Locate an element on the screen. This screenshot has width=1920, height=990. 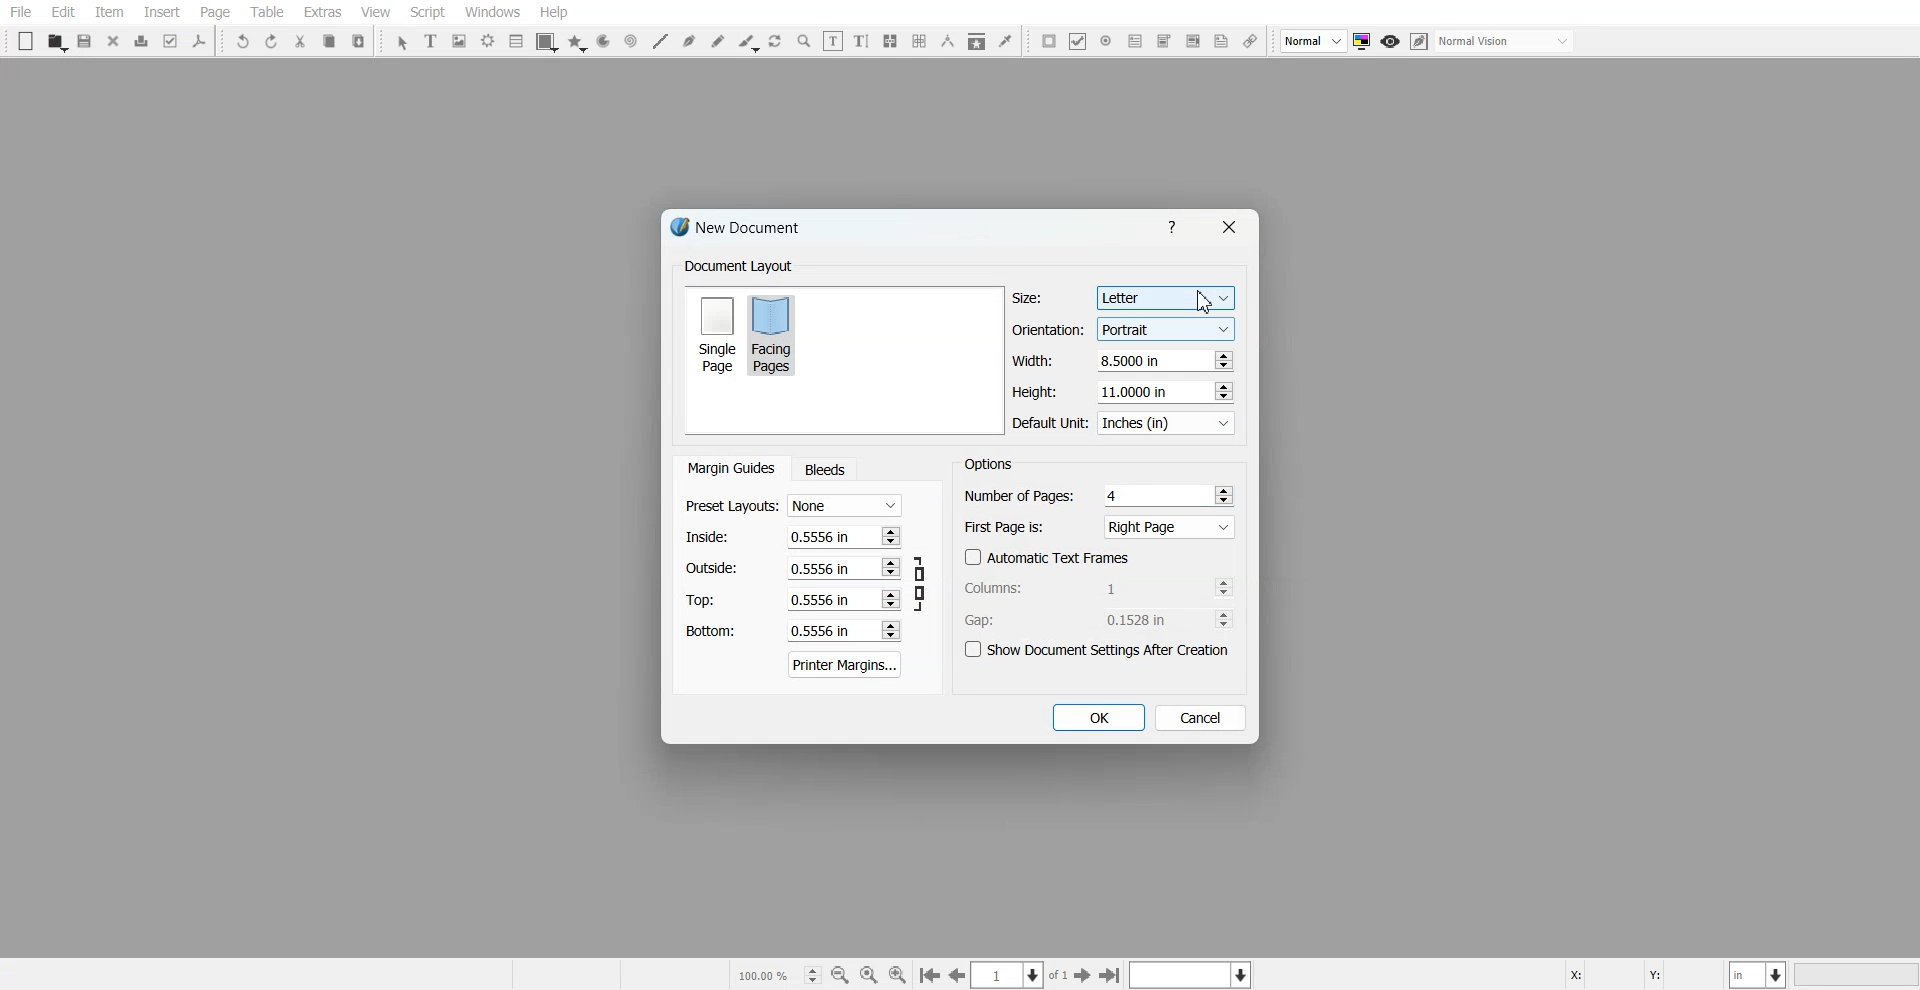
Automatic Text Frames is located at coordinates (1048, 557).